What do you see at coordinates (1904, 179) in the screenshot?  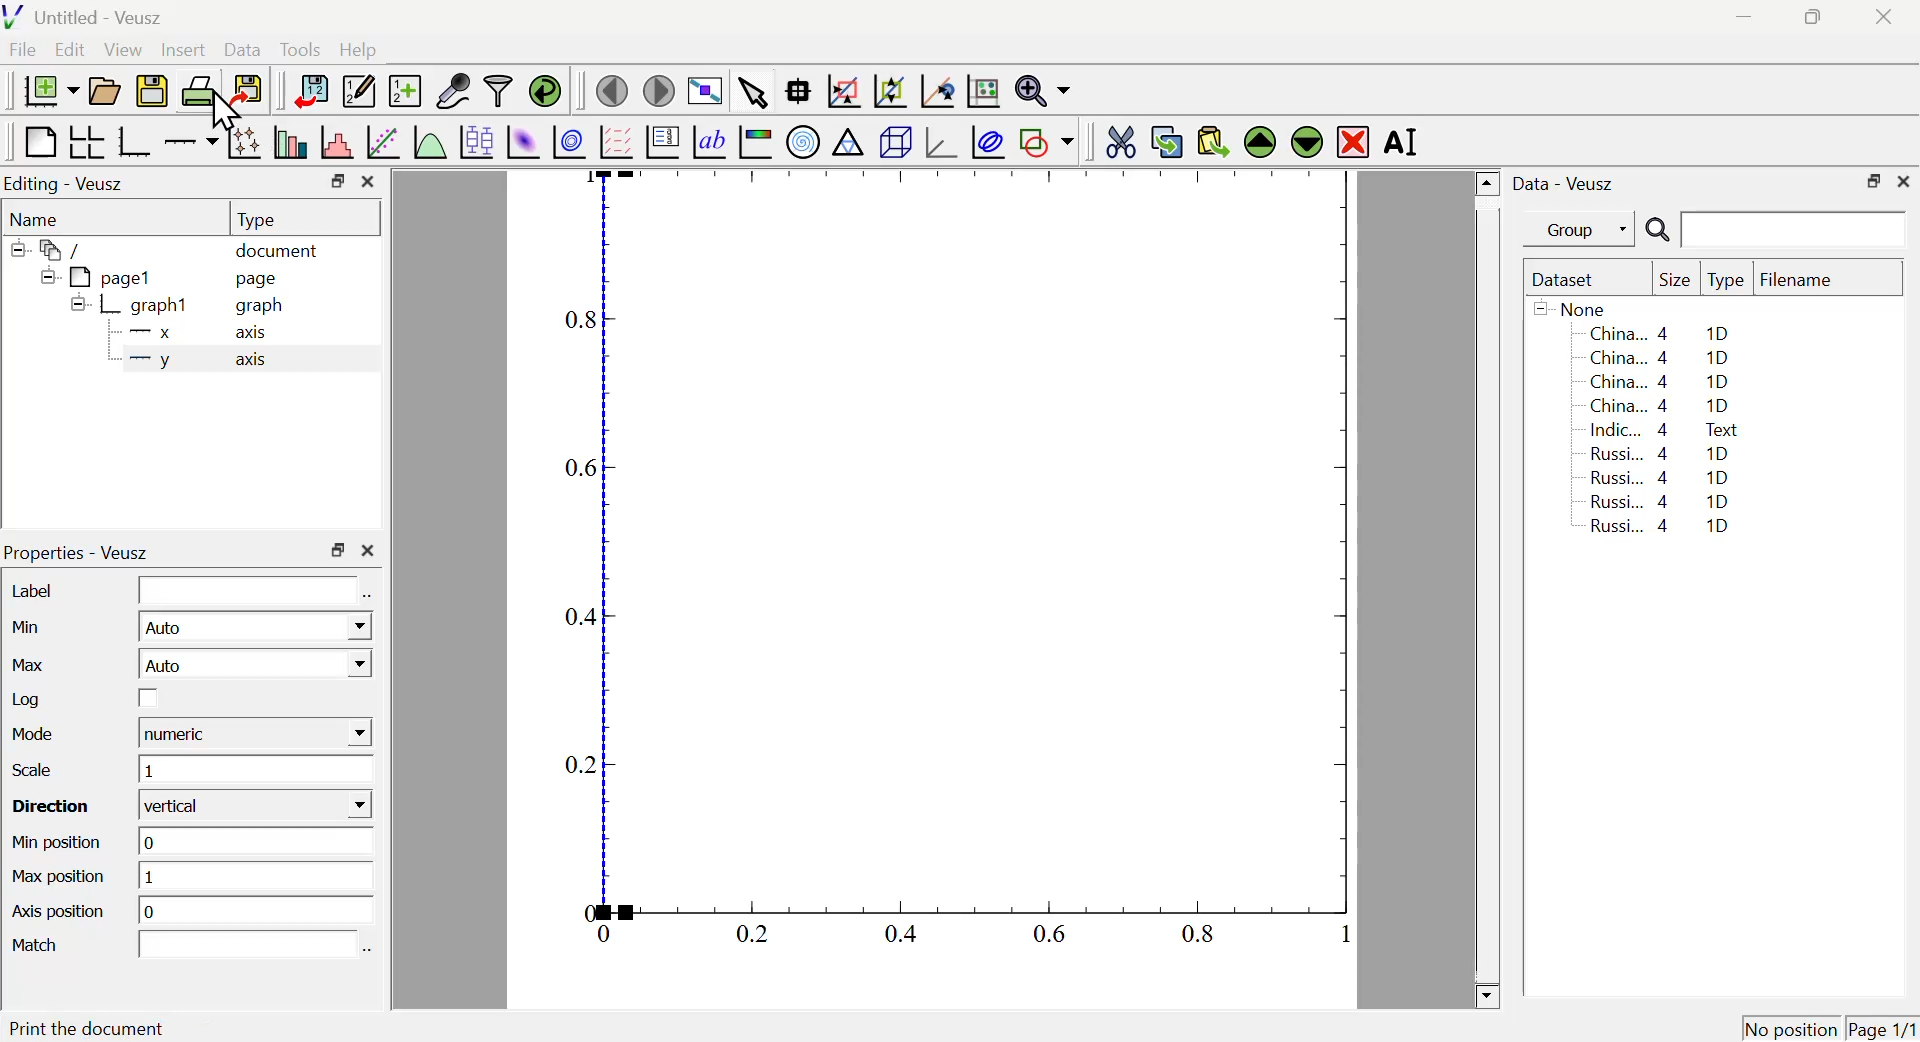 I see `Close` at bounding box center [1904, 179].